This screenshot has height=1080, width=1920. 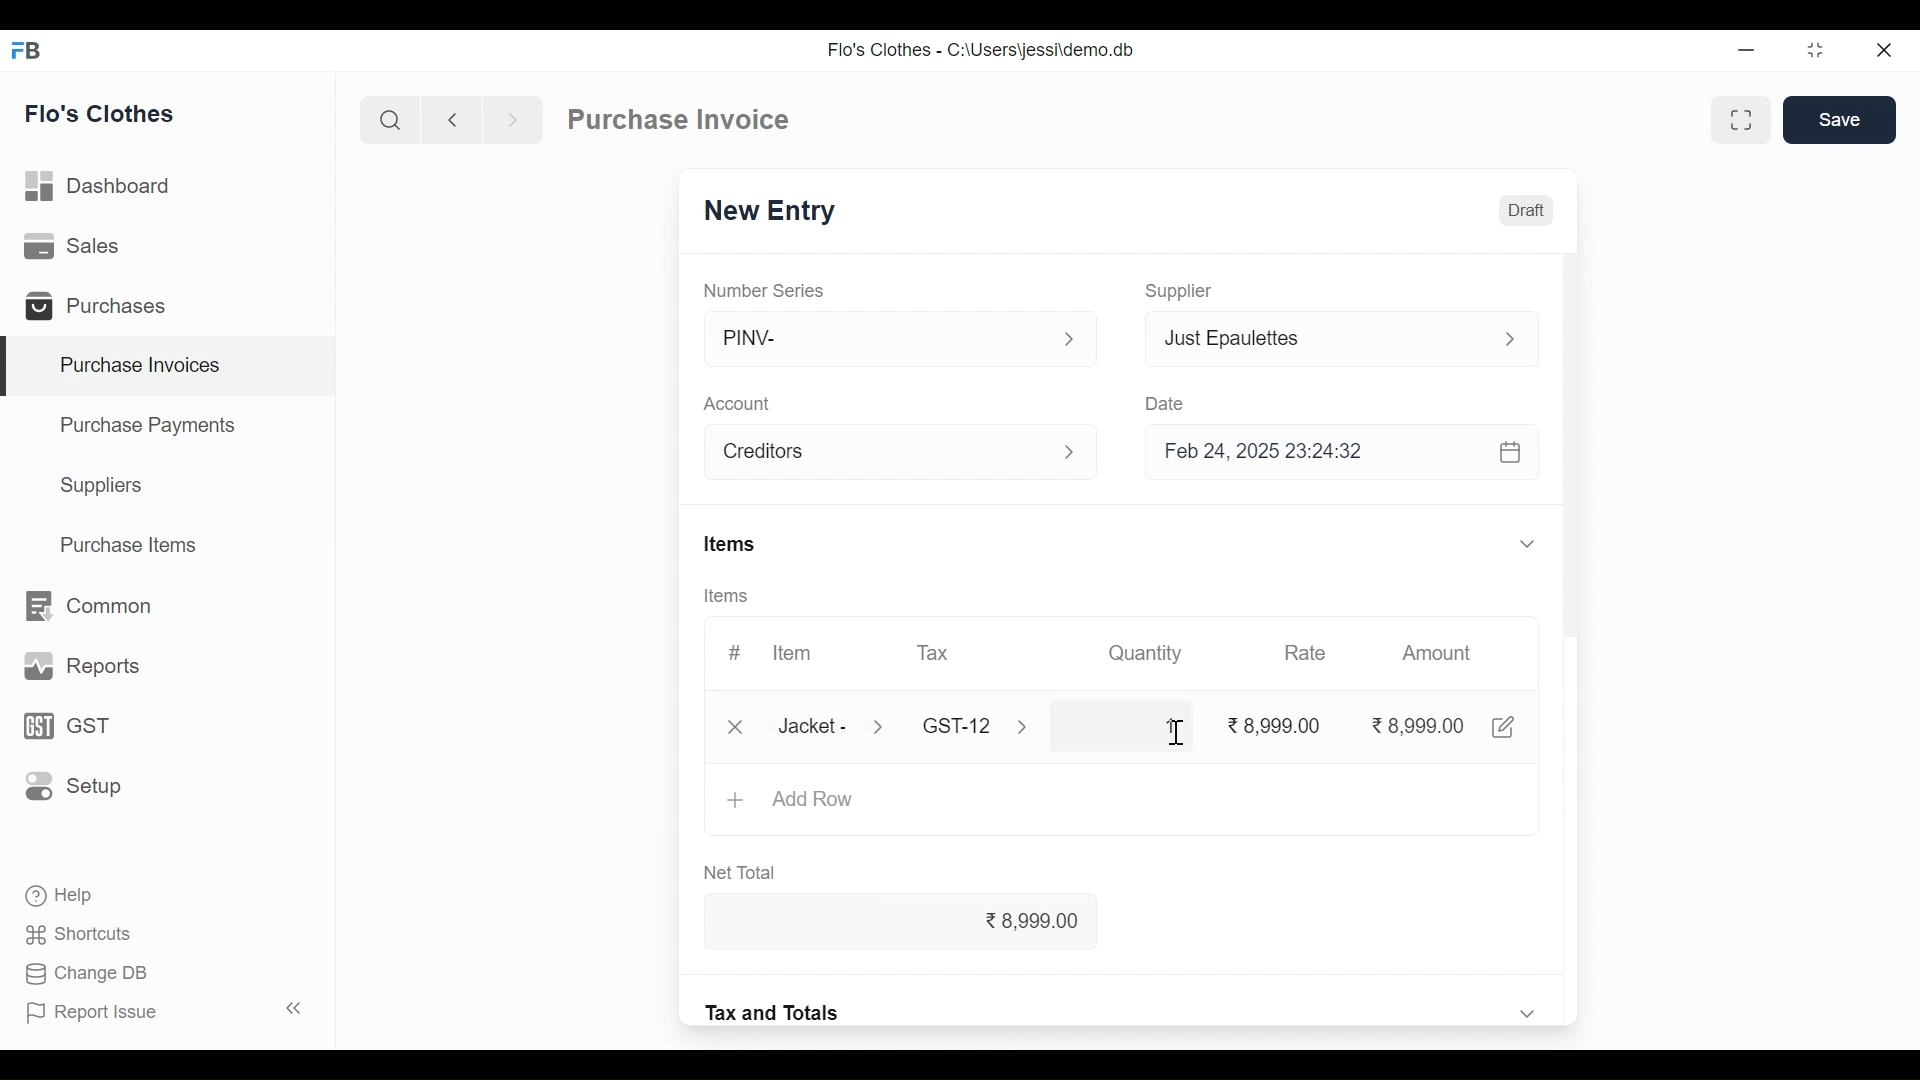 What do you see at coordinates (1122, 726) in the screenshot?
I see `1` at bounding box center [1122, 726].